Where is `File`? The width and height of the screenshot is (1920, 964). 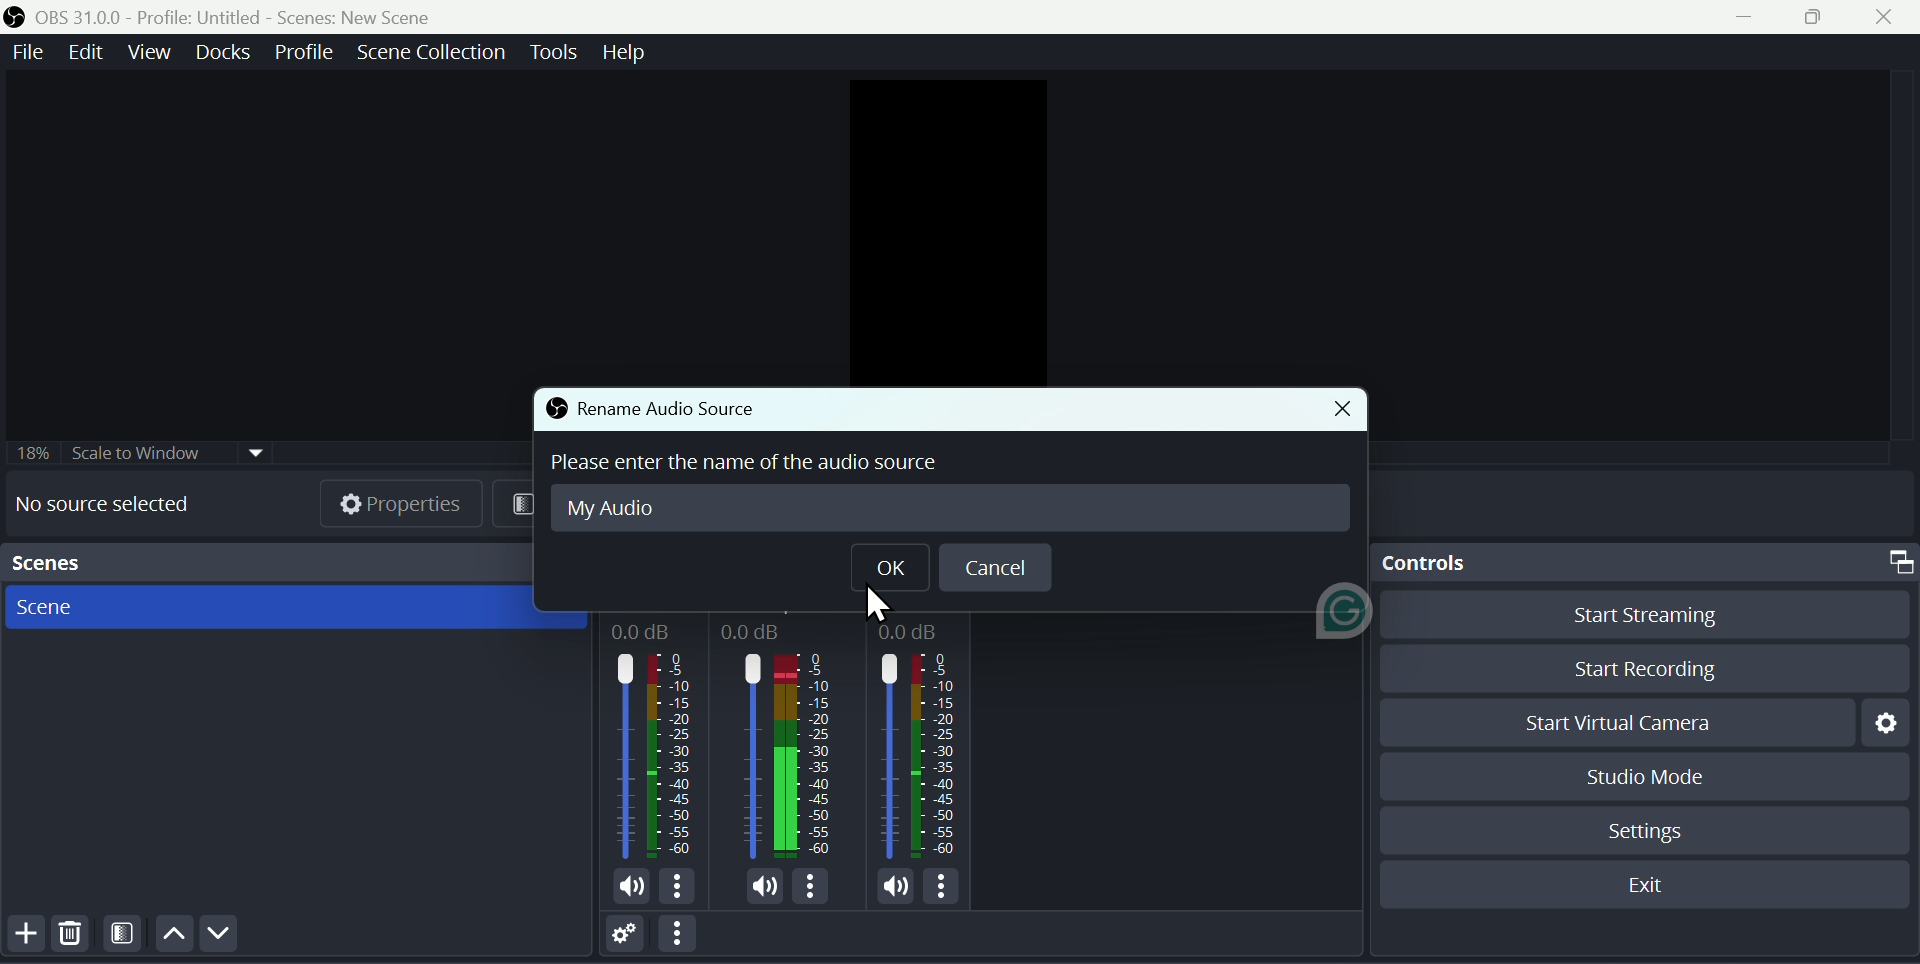
File is located at coordinates (29, 52).